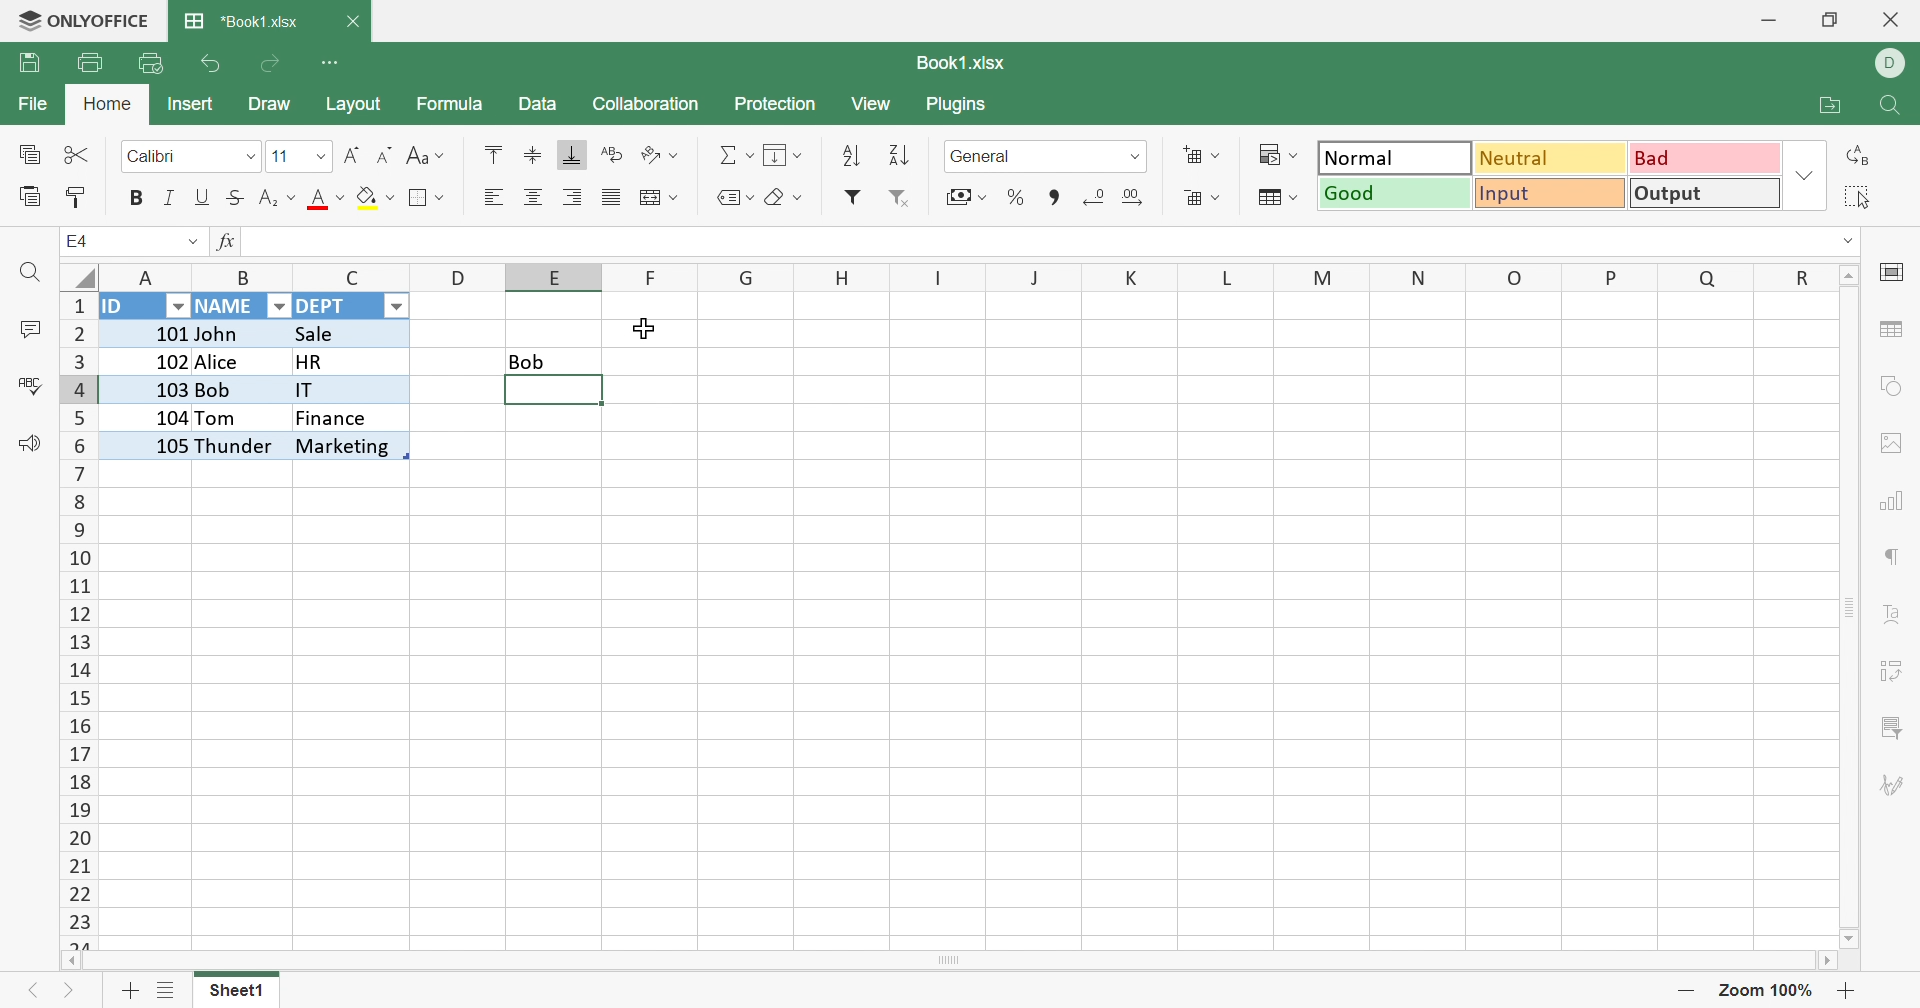 The width and height of the screenshot is (1920, 1008). I want to click on Italic, so click(170, 199).